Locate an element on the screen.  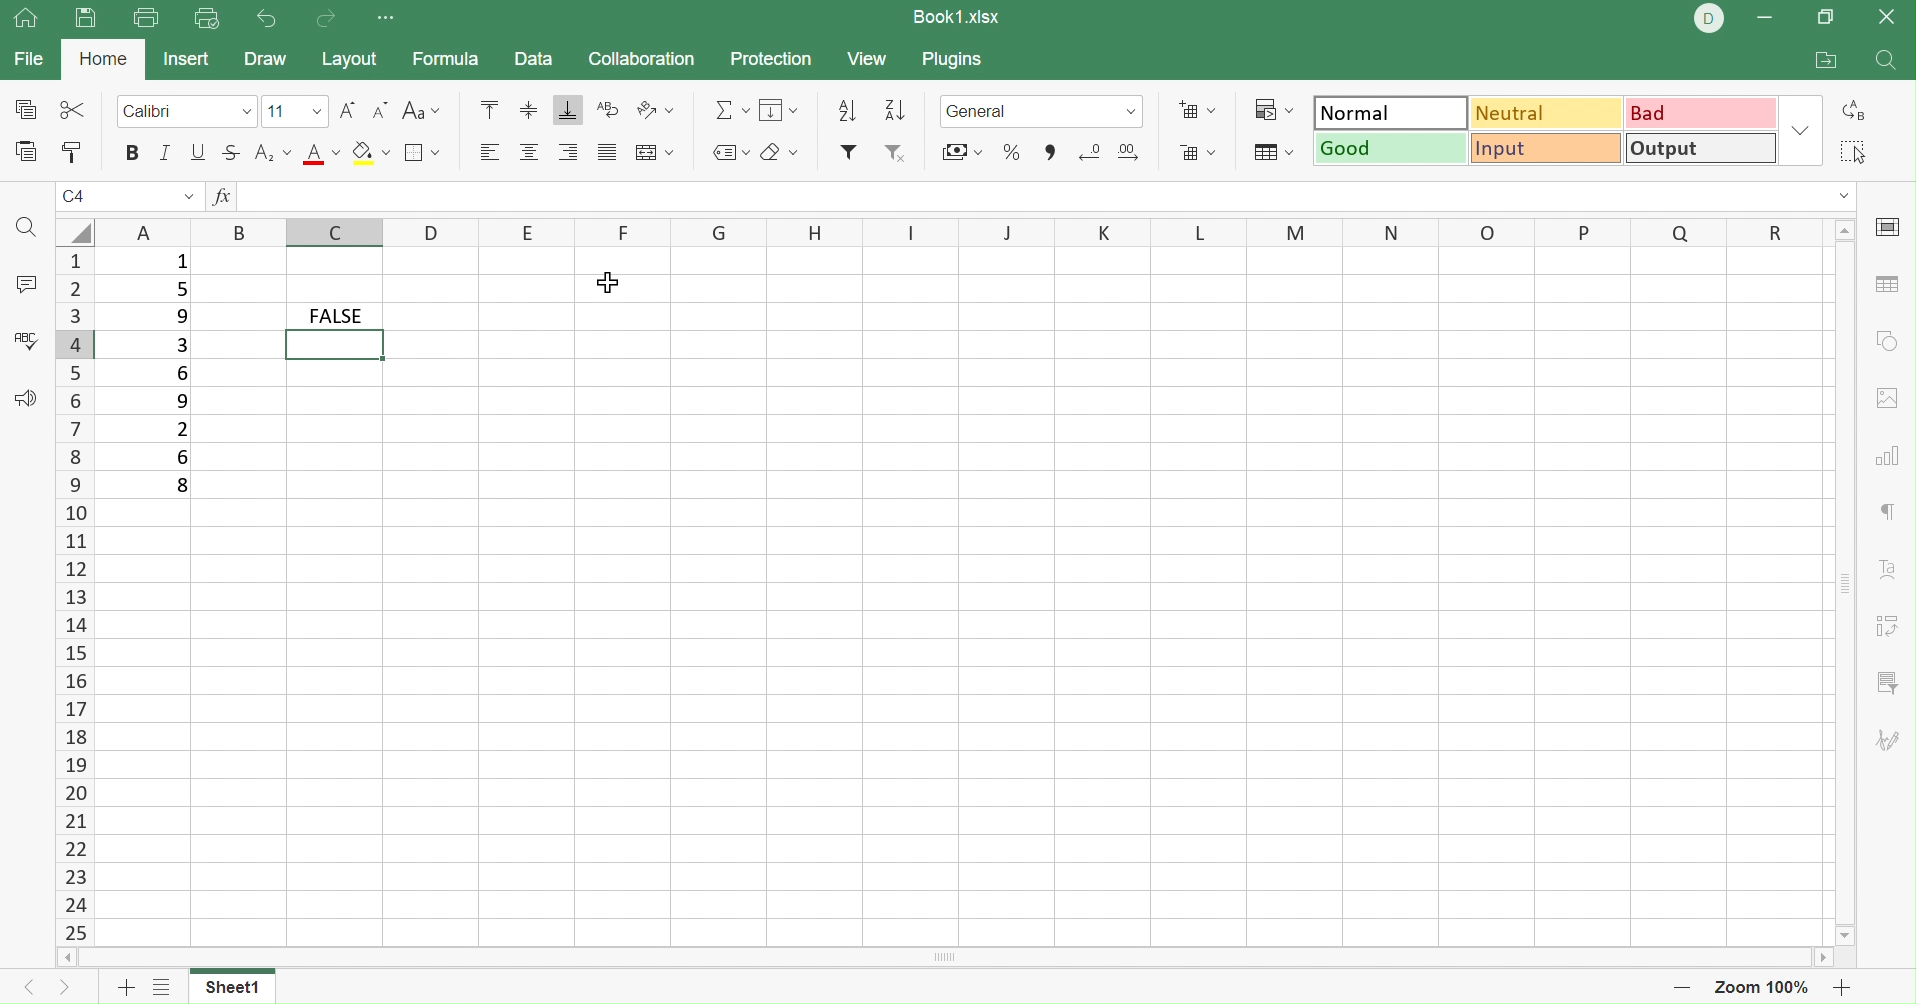
Table settings is located at coordinates (1886, 283).